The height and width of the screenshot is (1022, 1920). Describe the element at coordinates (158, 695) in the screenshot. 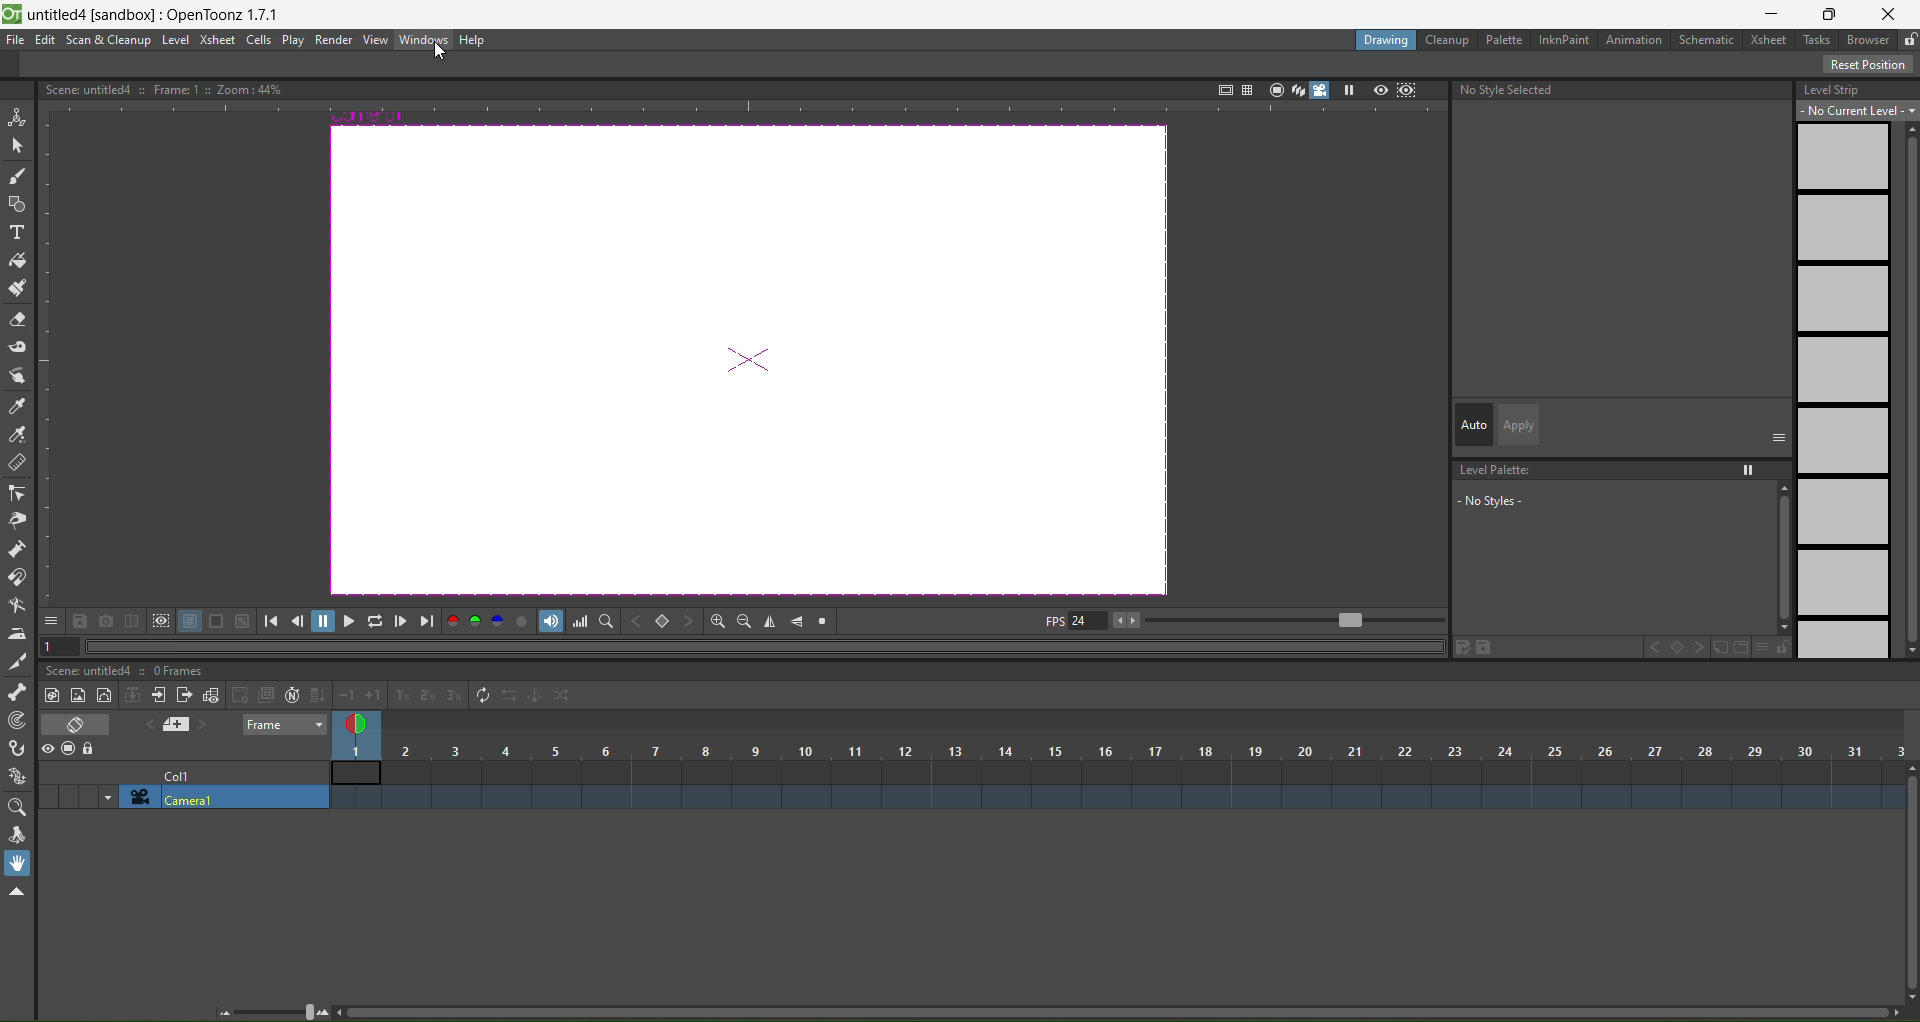

I see `close sub xsheet` at that location.